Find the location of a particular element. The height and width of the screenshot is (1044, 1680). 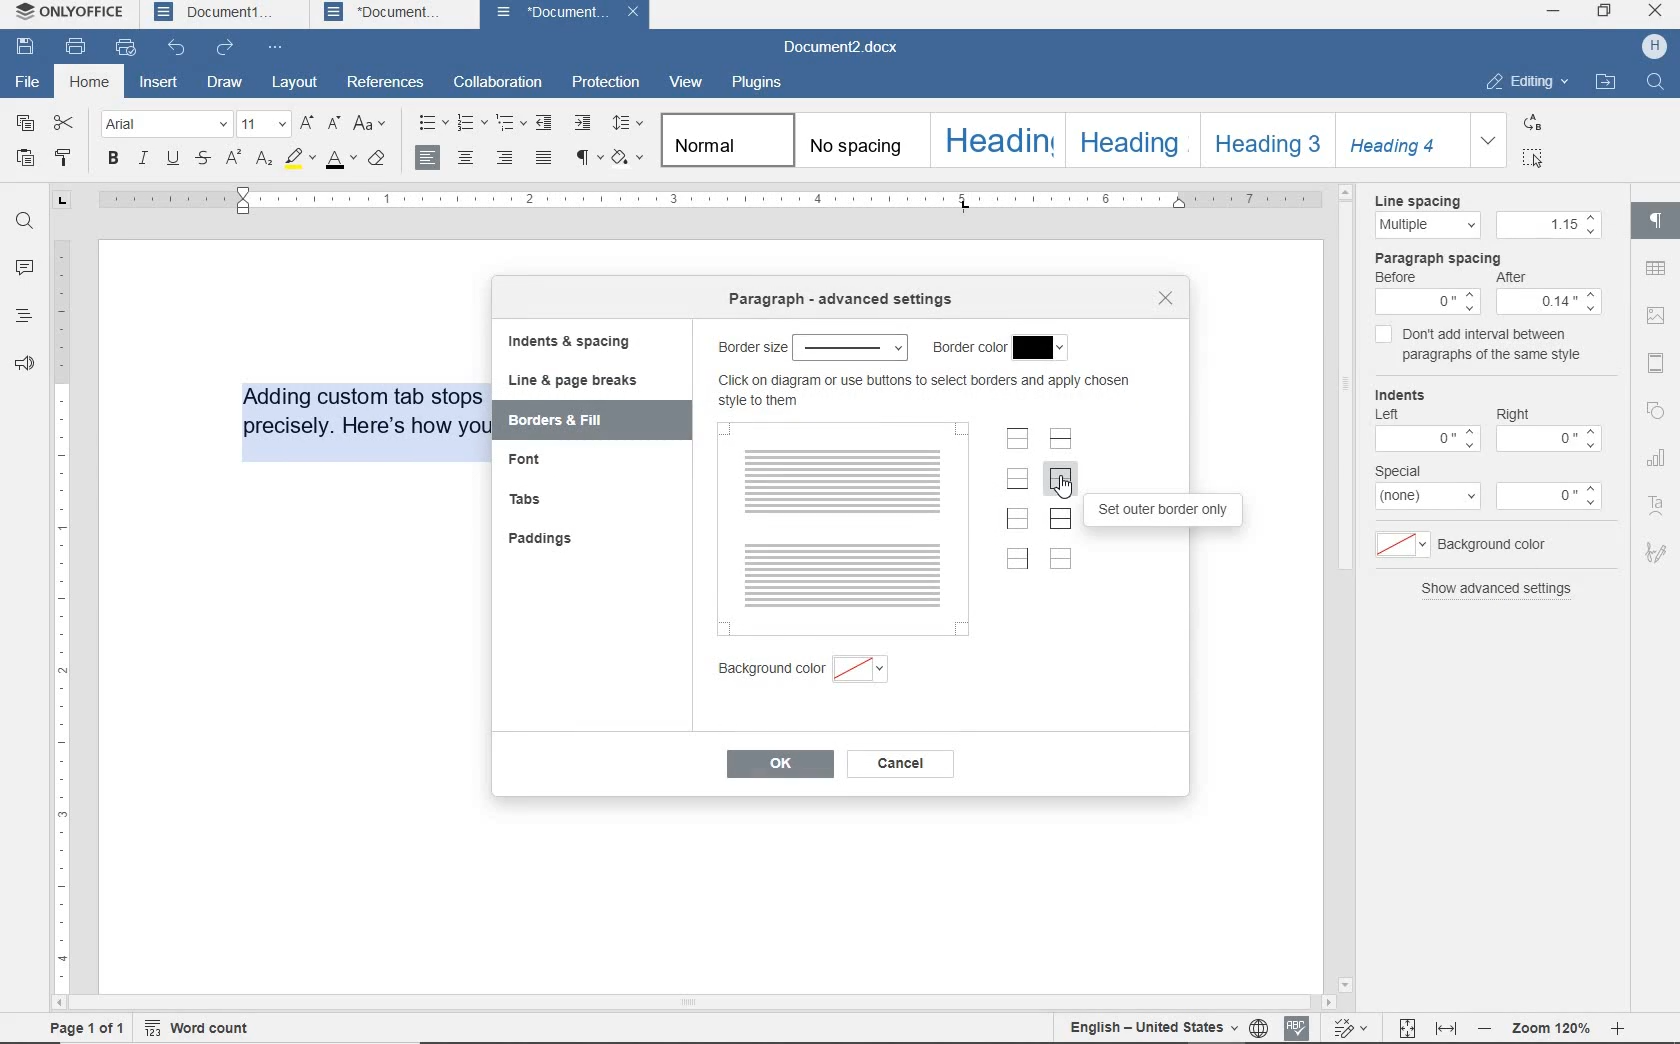

view is located at coordinates (683, 82).